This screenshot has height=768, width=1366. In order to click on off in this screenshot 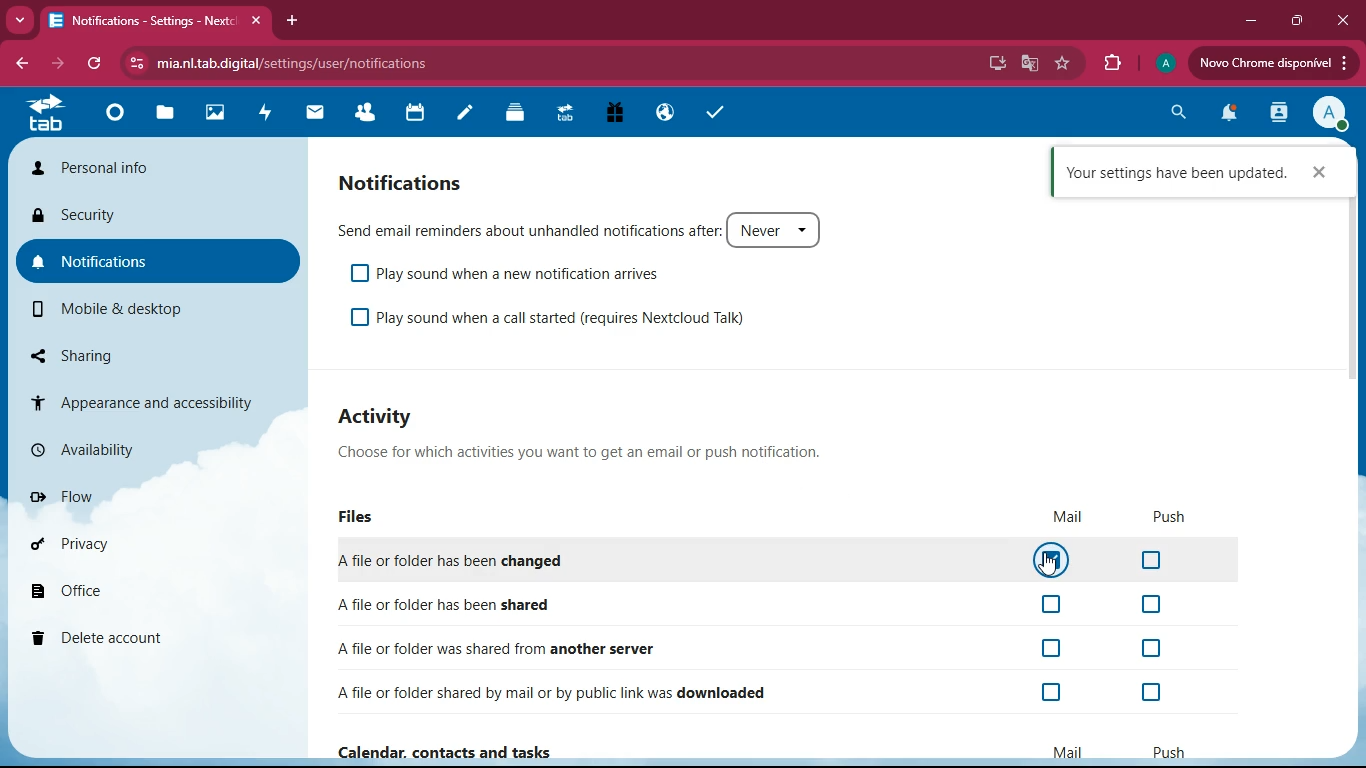, I will do `click(358, 272)`.